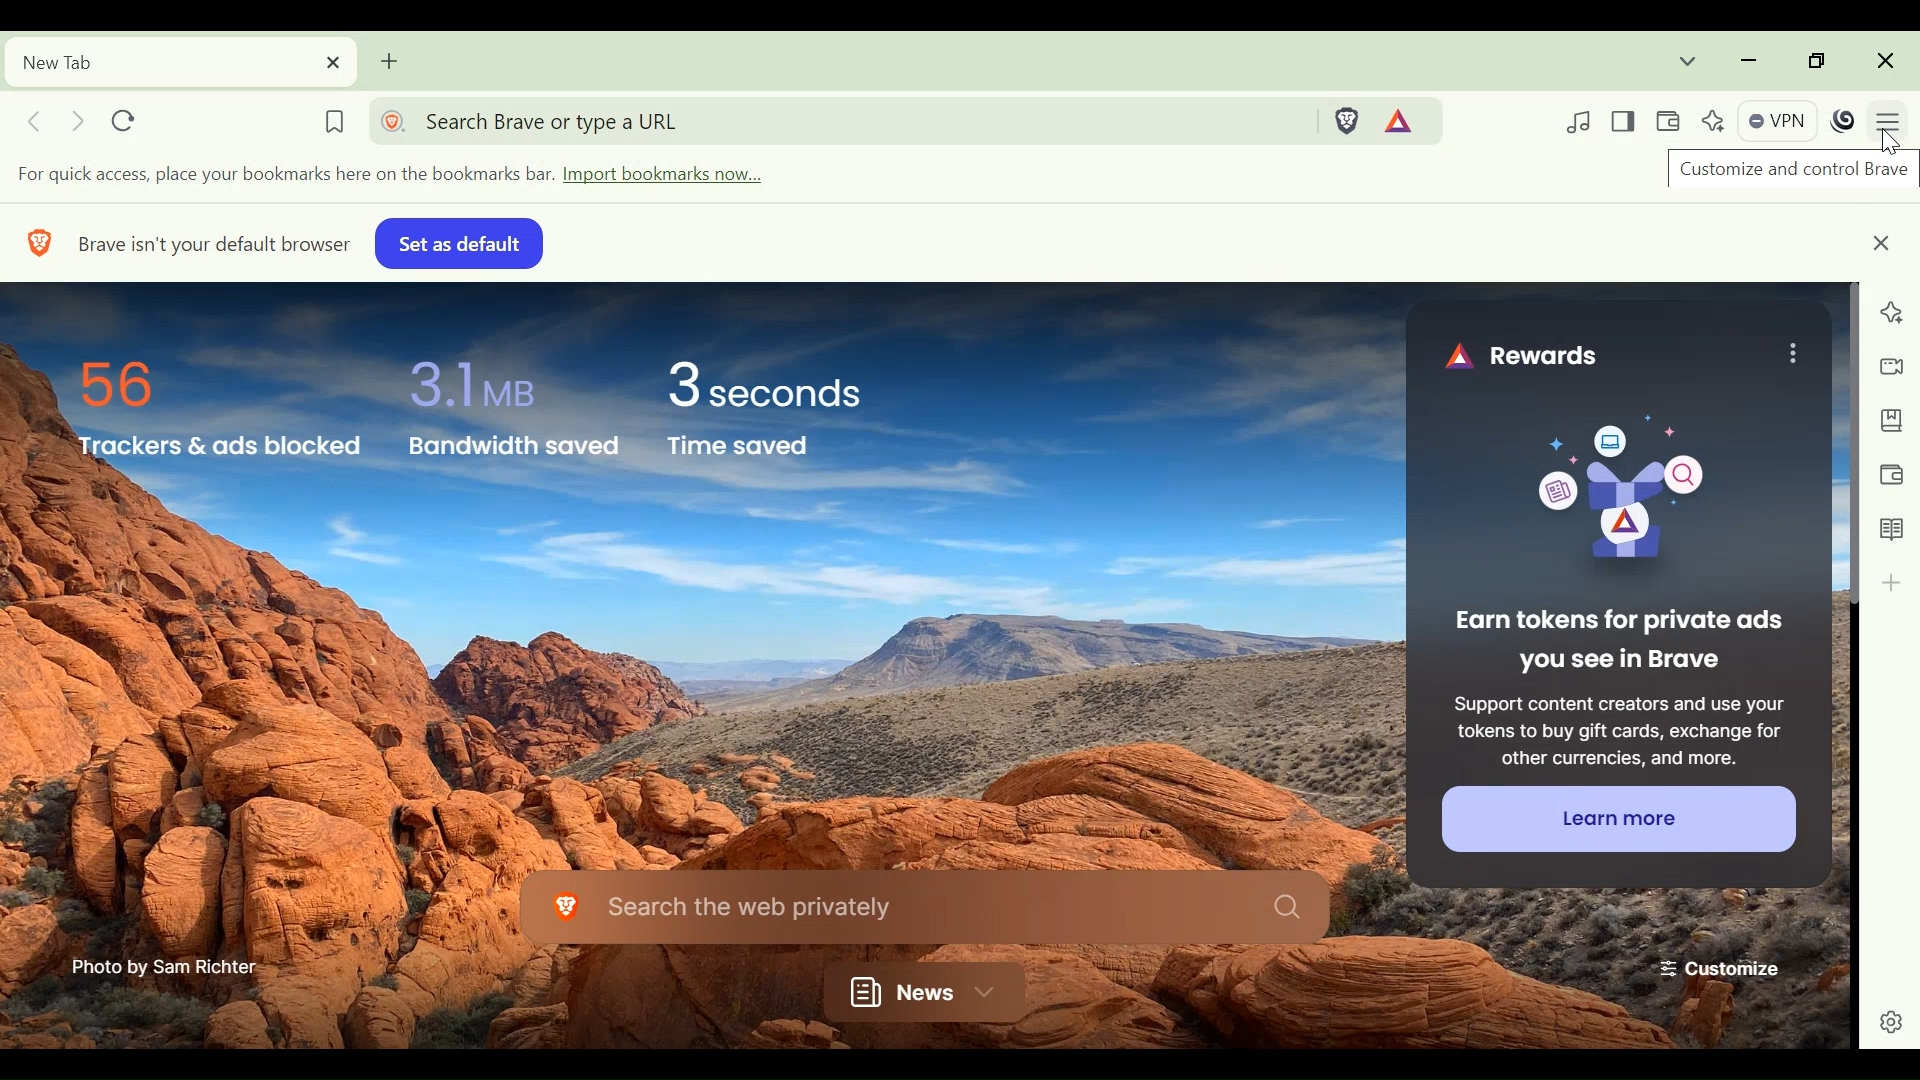 The height and width of the screenshot is (1080, 1920). What do you see at coordinates (1790, 166) in the screenshot?
I see `Customize and control Brave` at bounding box center [1790, 166].